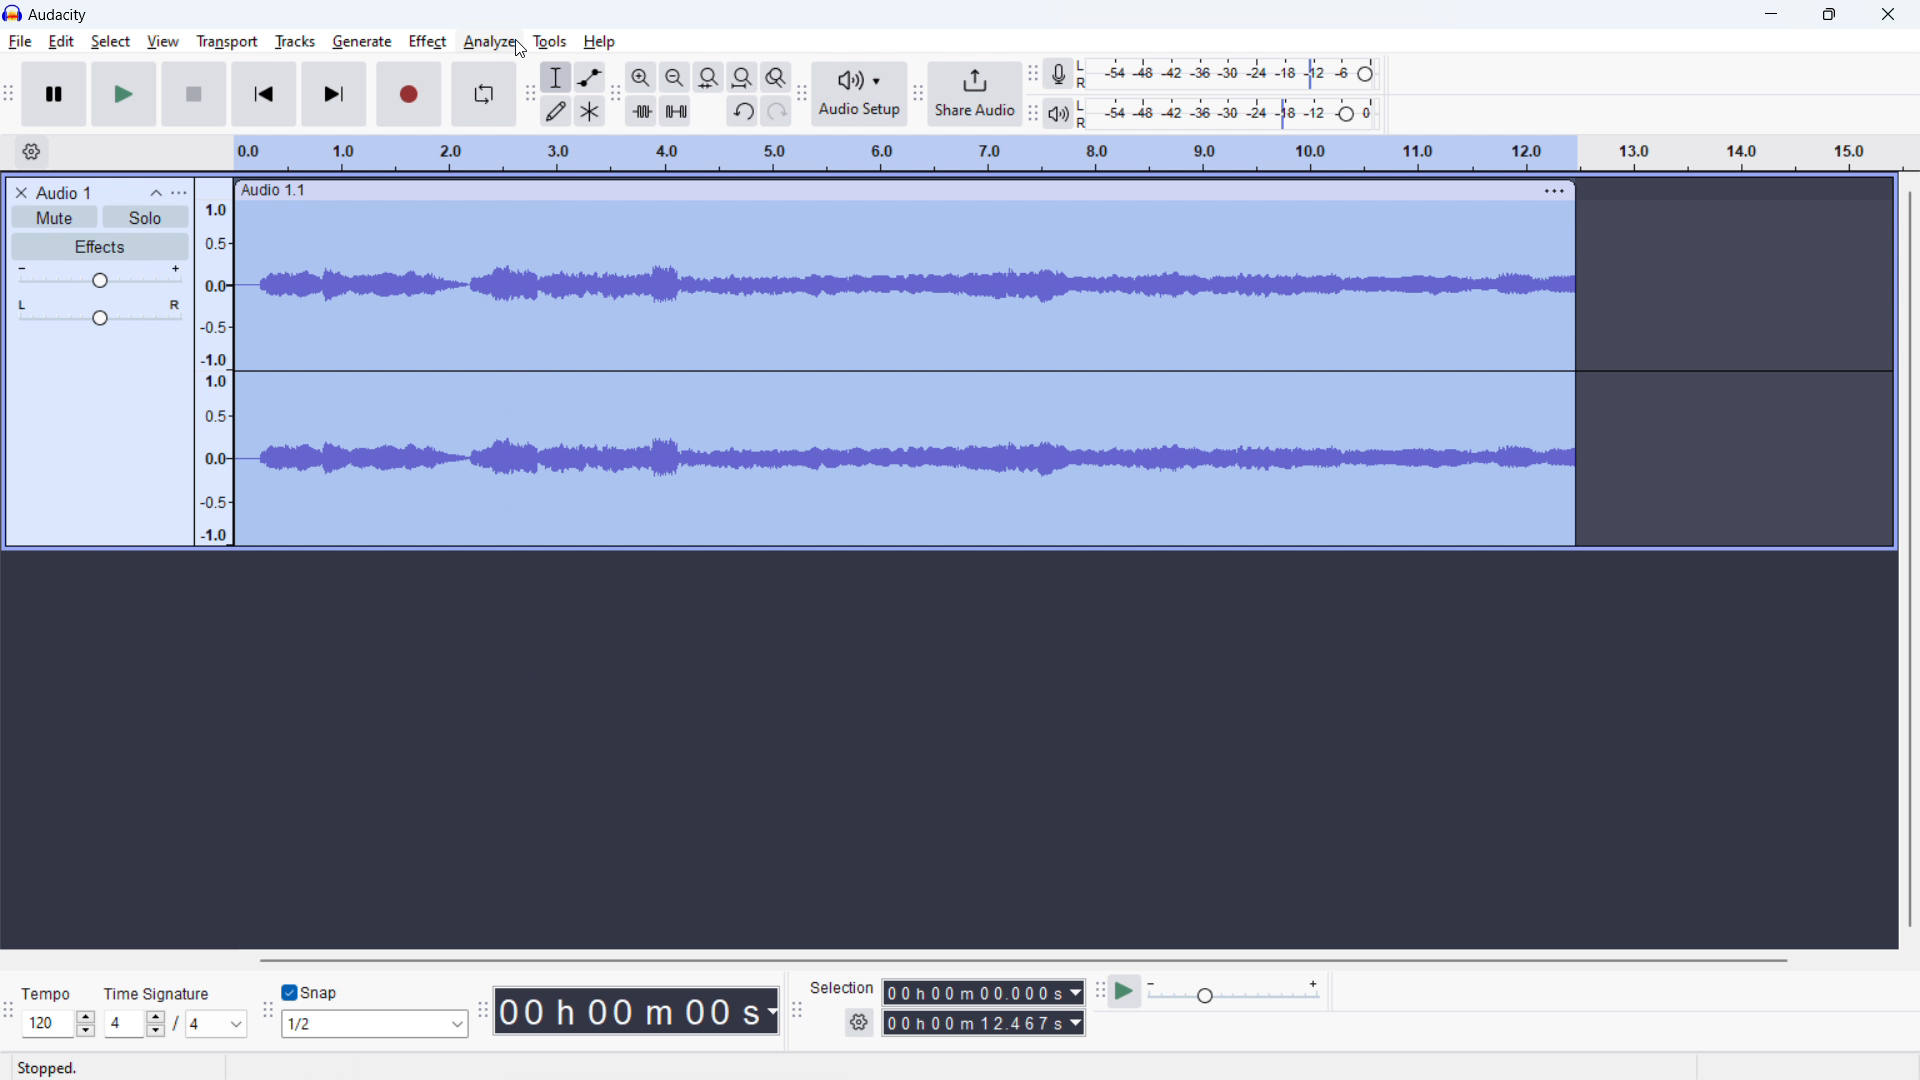  What do you see at coordinates (1228, 114) in the screenshot?
I see `playback level` at bounding box center [1228, 114].